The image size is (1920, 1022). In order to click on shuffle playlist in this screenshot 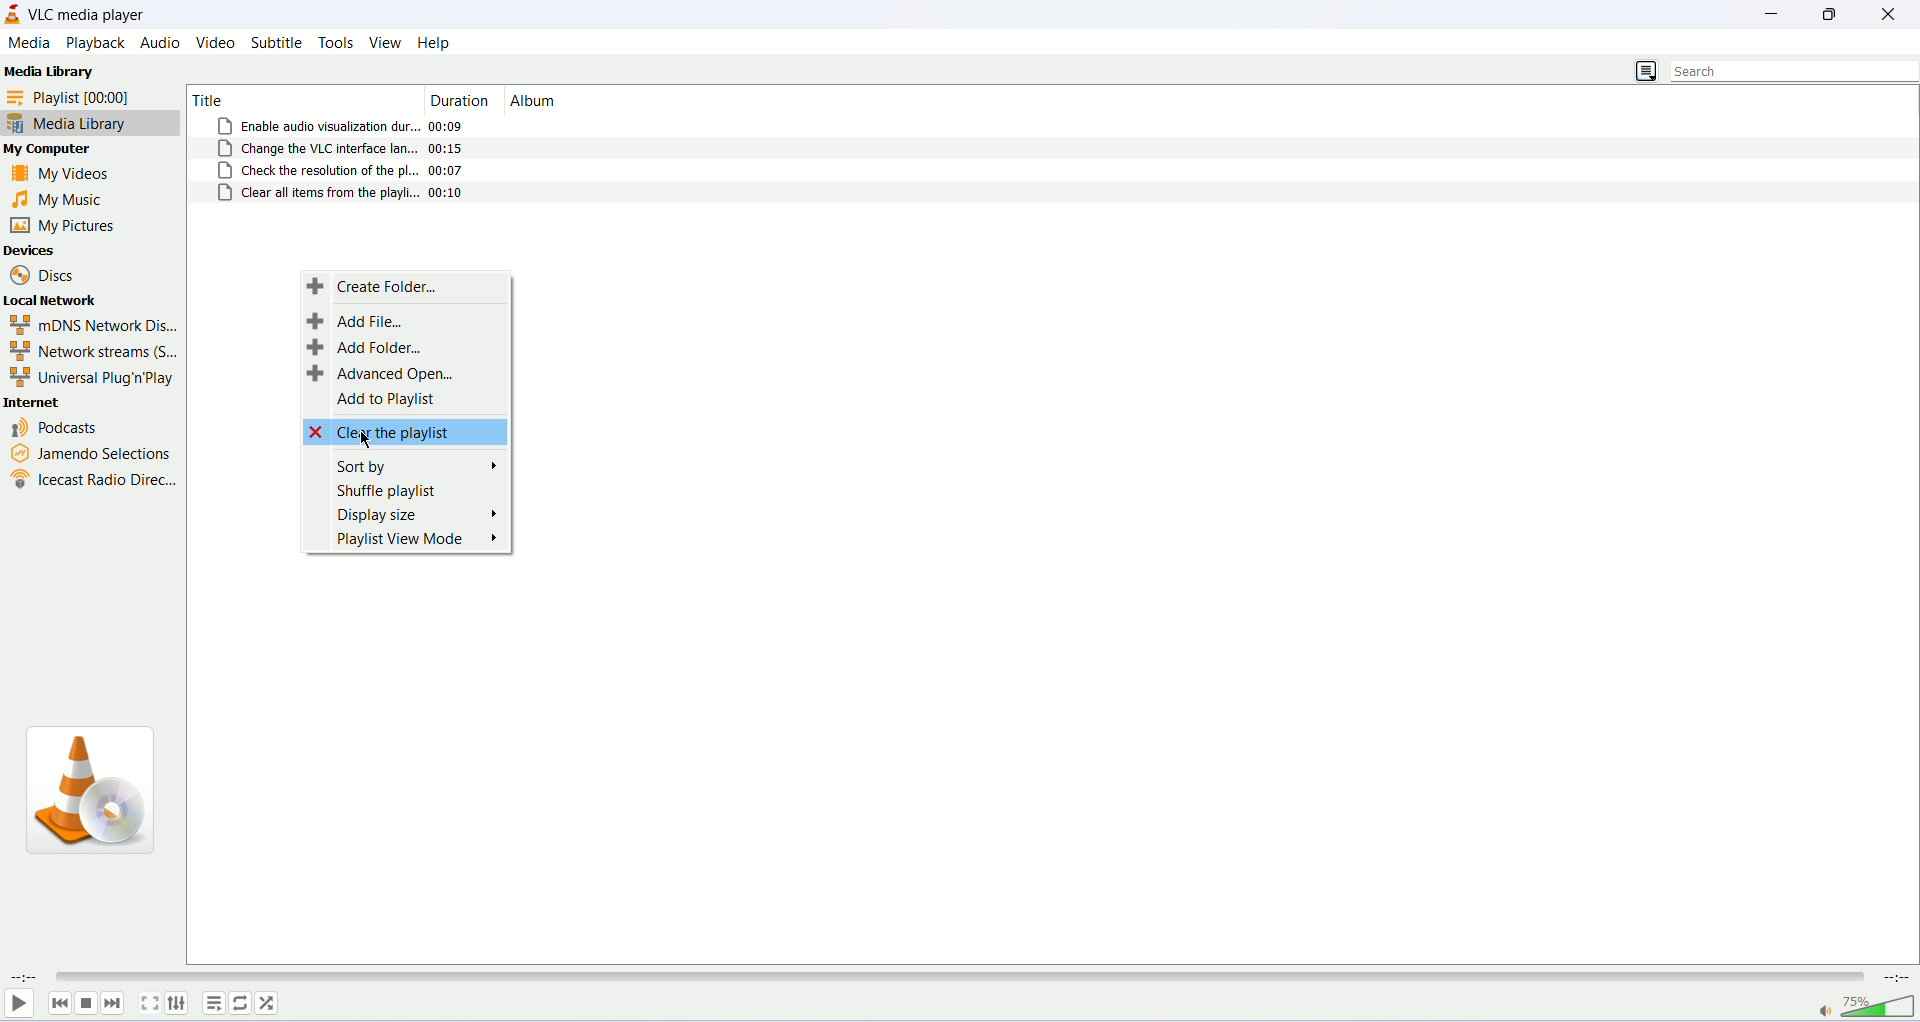, I will do `click(387, 491)`.